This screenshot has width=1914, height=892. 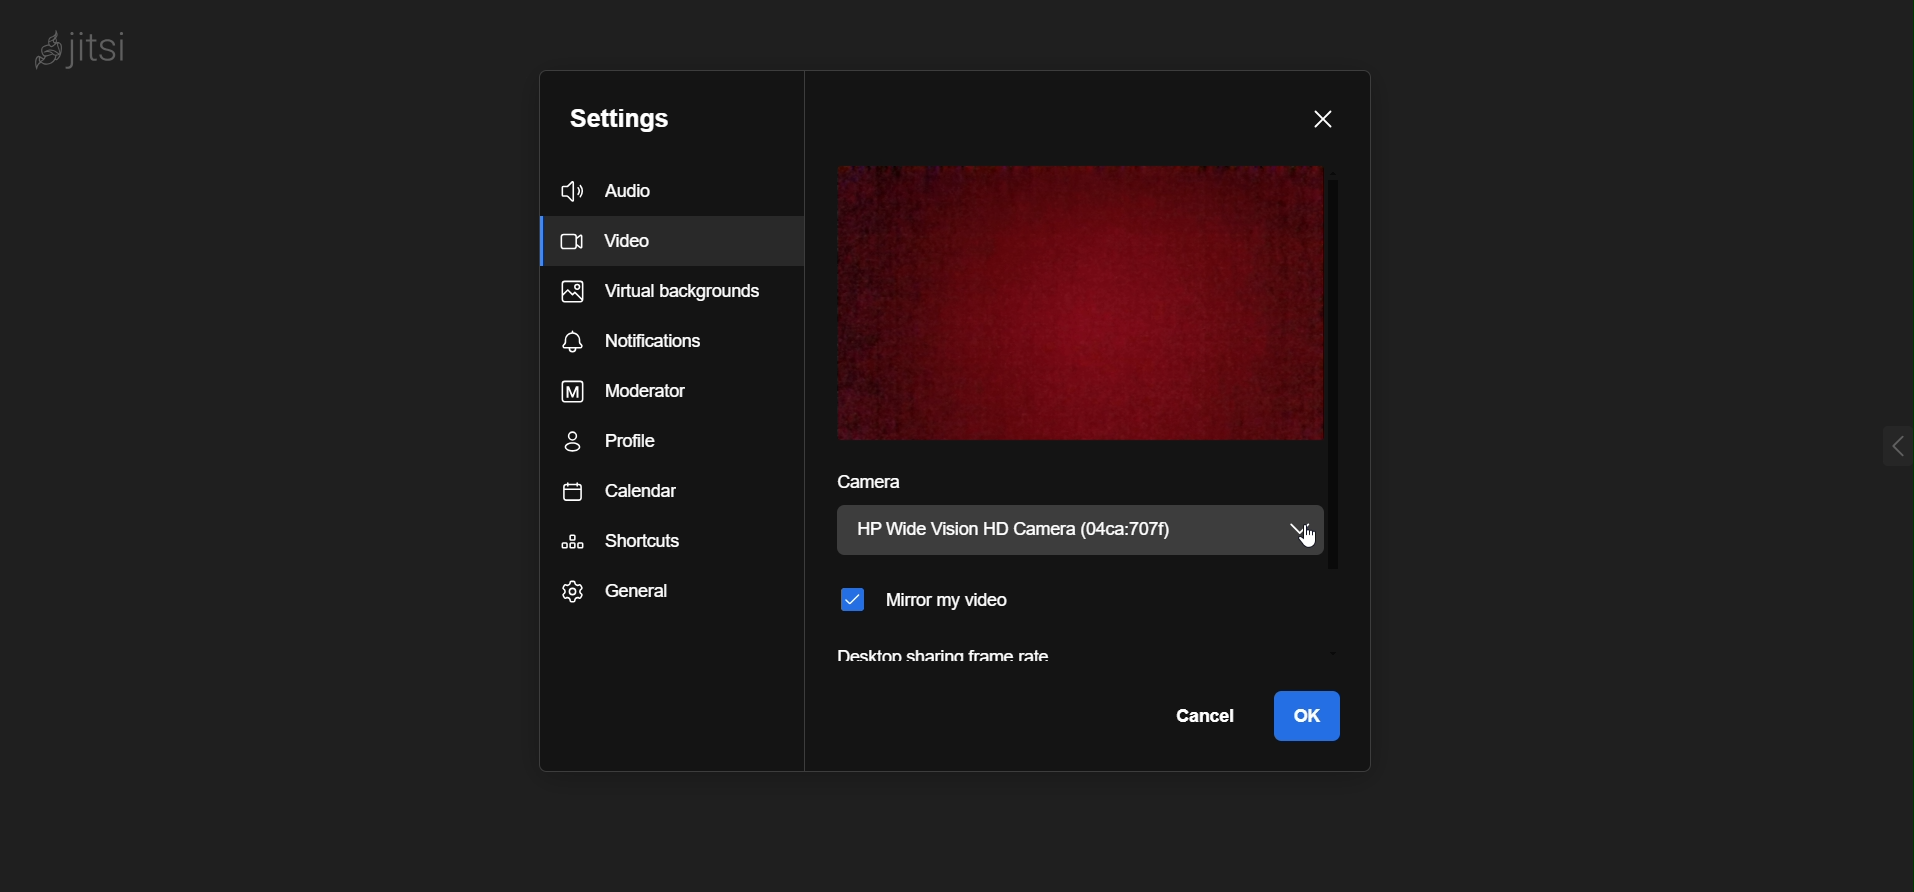 I want to click on current camera, so click(x=1065, y=529).